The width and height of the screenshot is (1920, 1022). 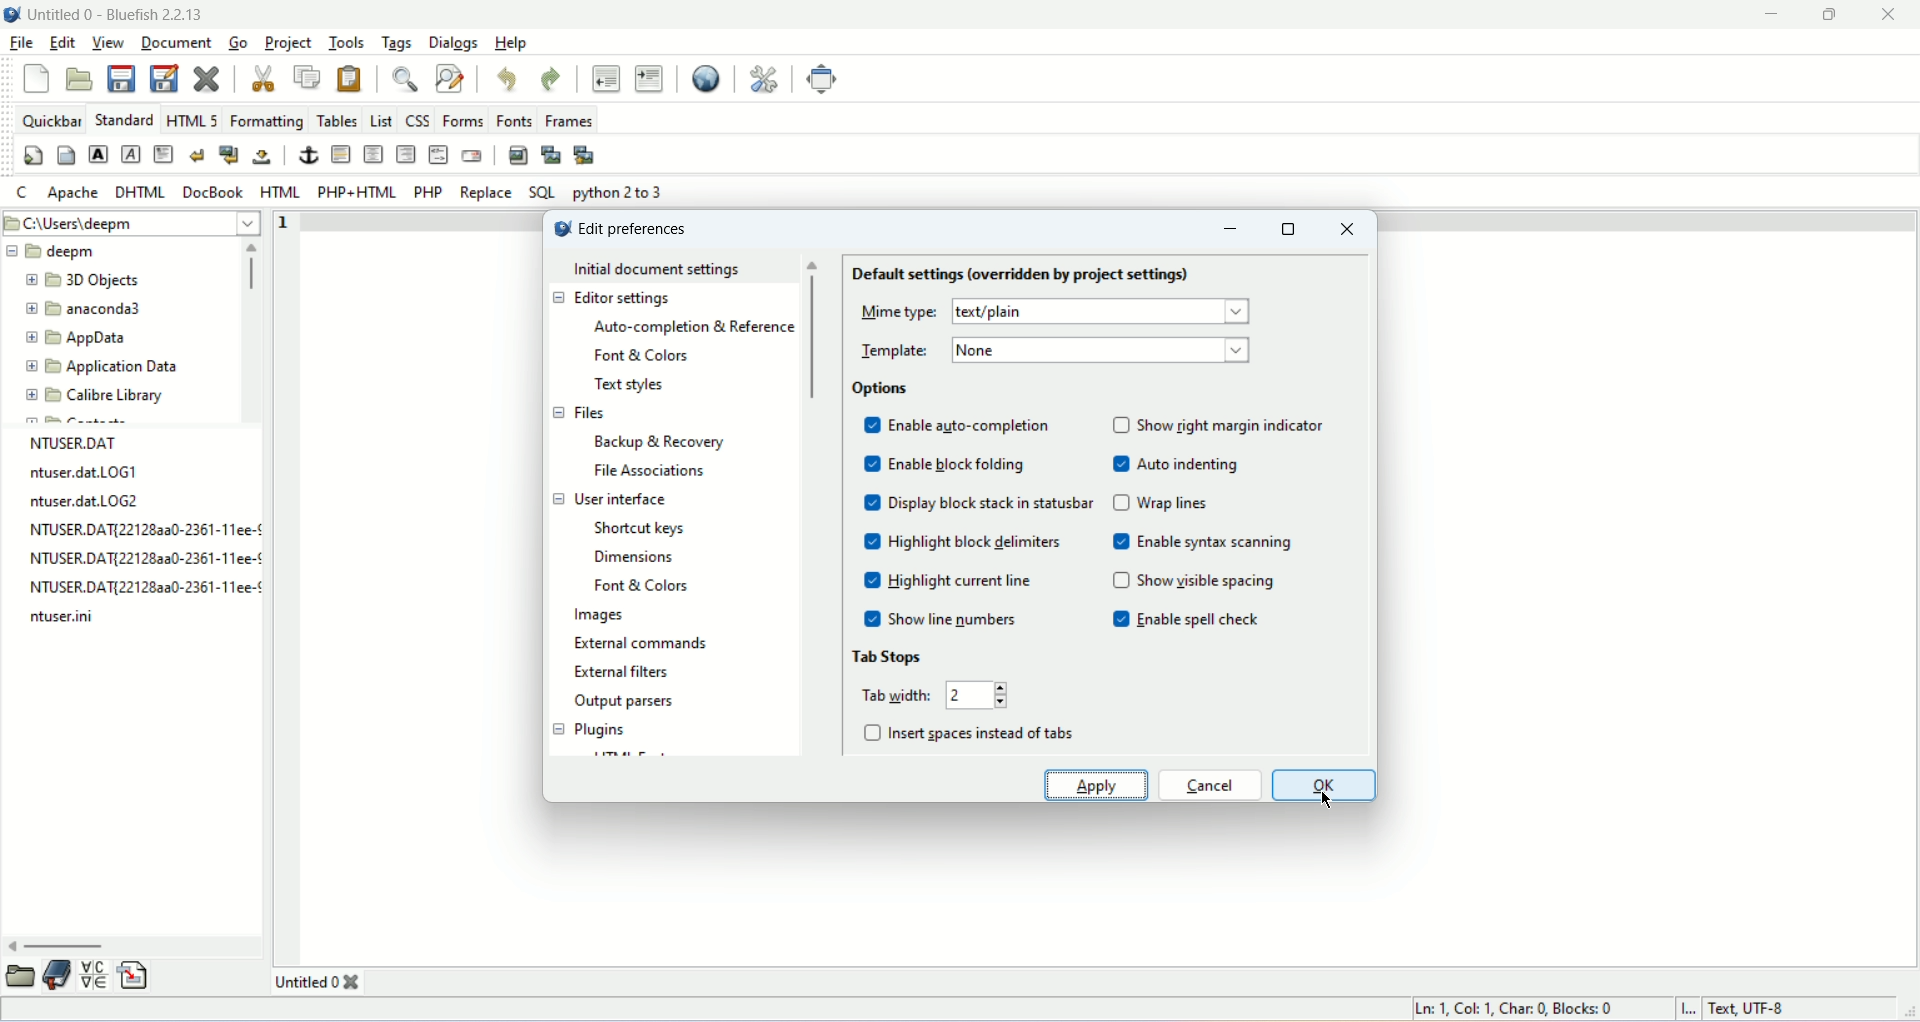 What do you see at coordinates (438, 153) in the screenshot?
I see `HTML comment` at bounding box center [438, 153].